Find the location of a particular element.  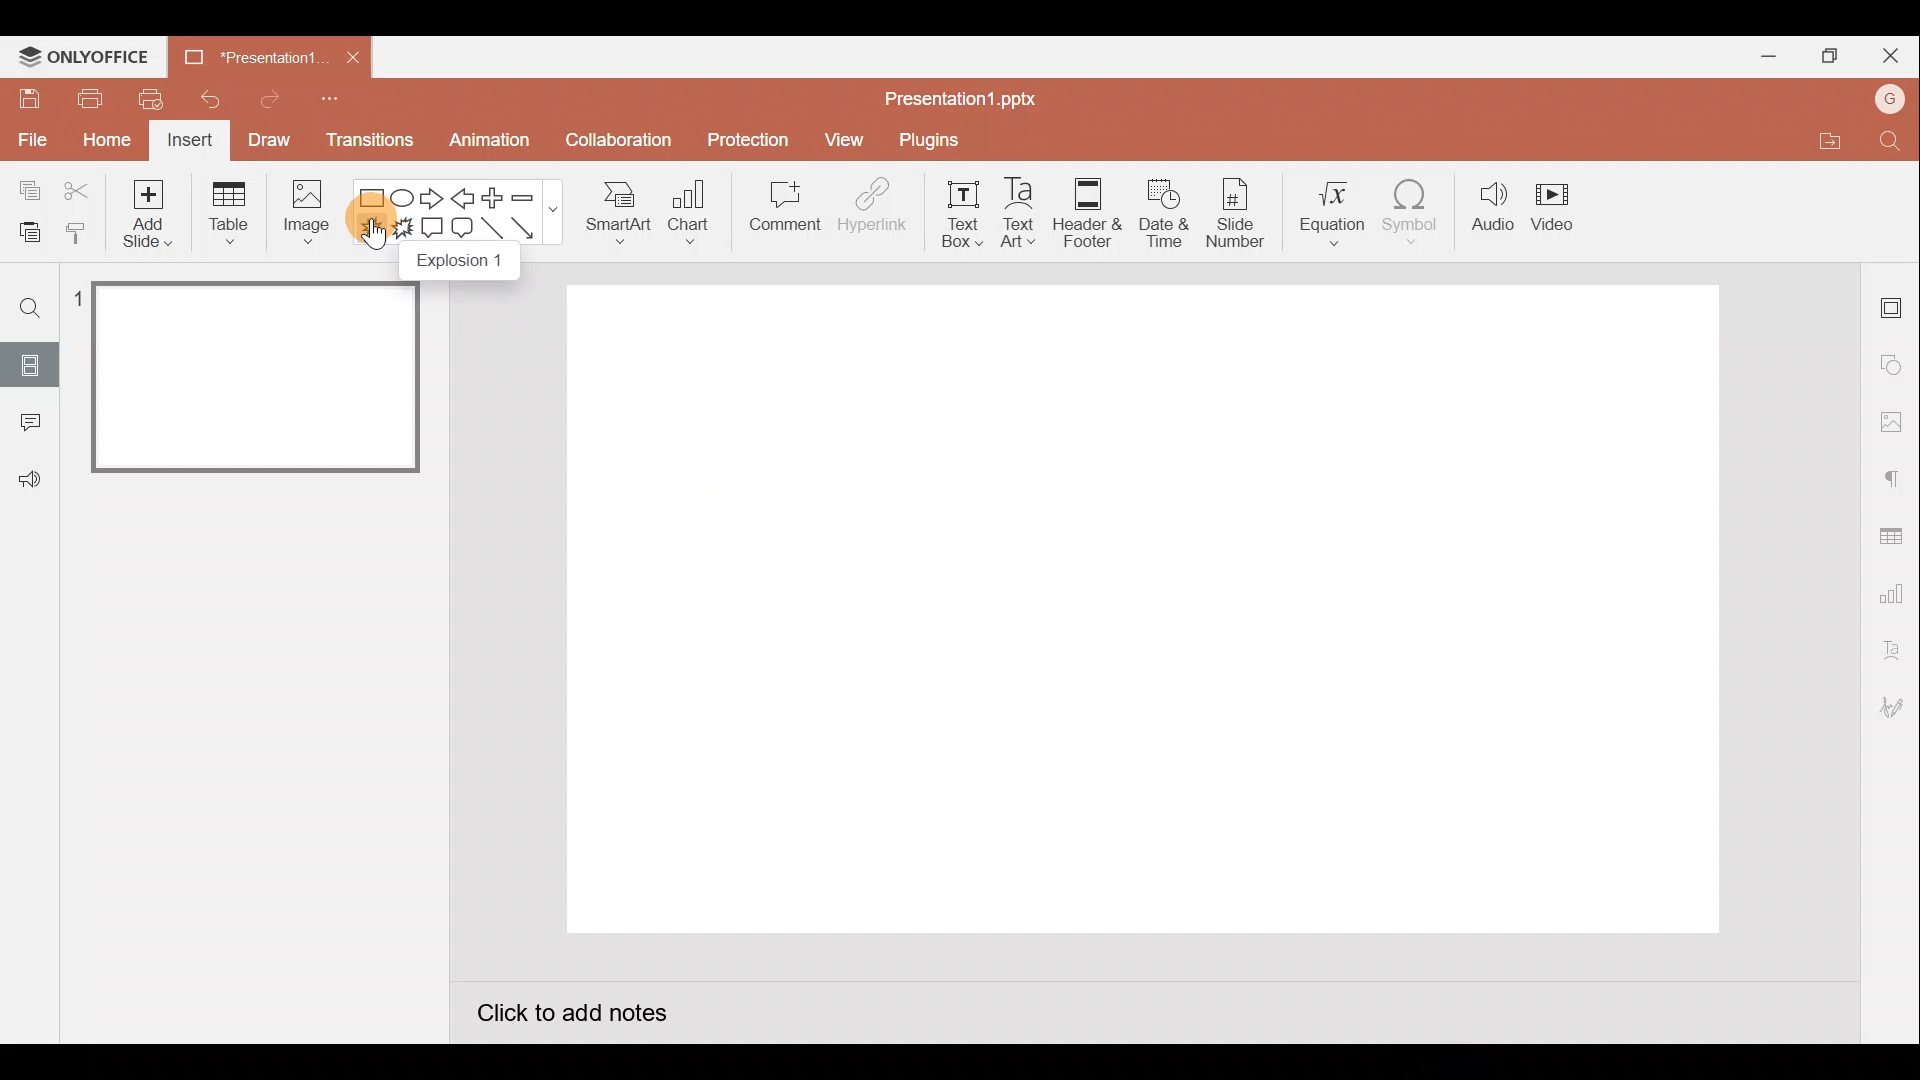

Symbol is located at coordinates (1414, 213).